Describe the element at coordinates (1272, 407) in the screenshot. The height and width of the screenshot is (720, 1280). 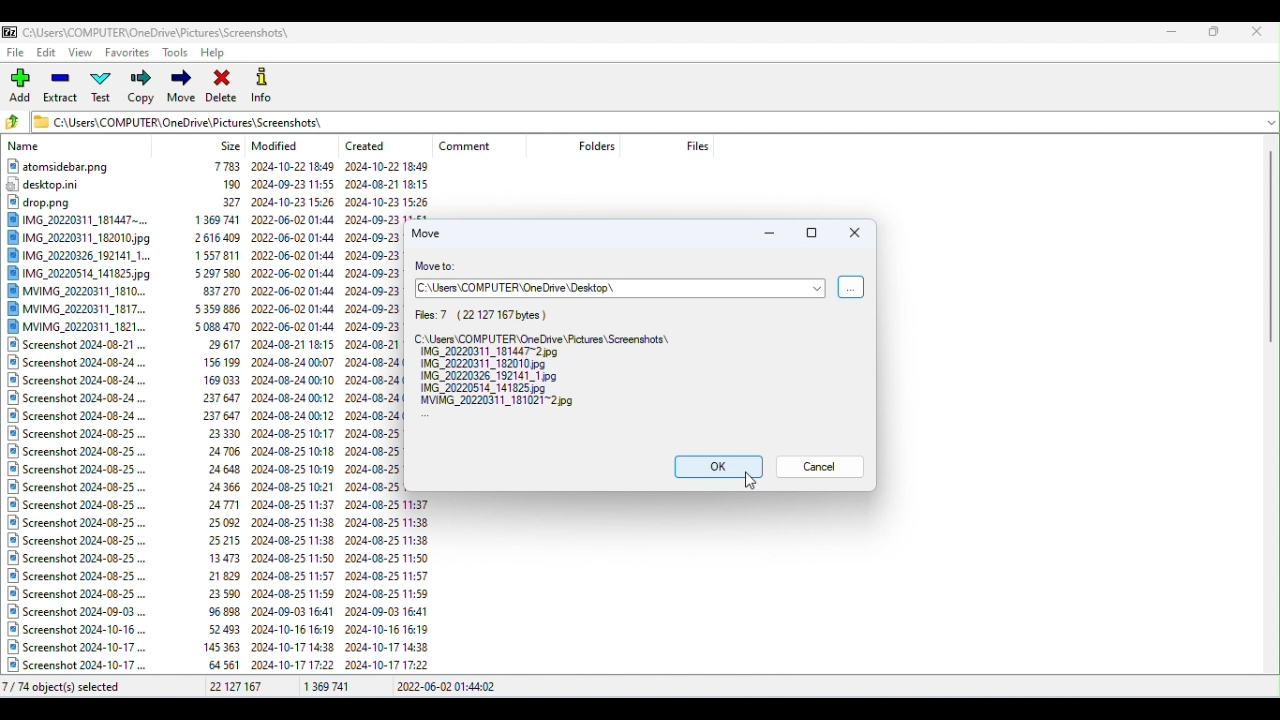
I see `Scroll bar` at that location.